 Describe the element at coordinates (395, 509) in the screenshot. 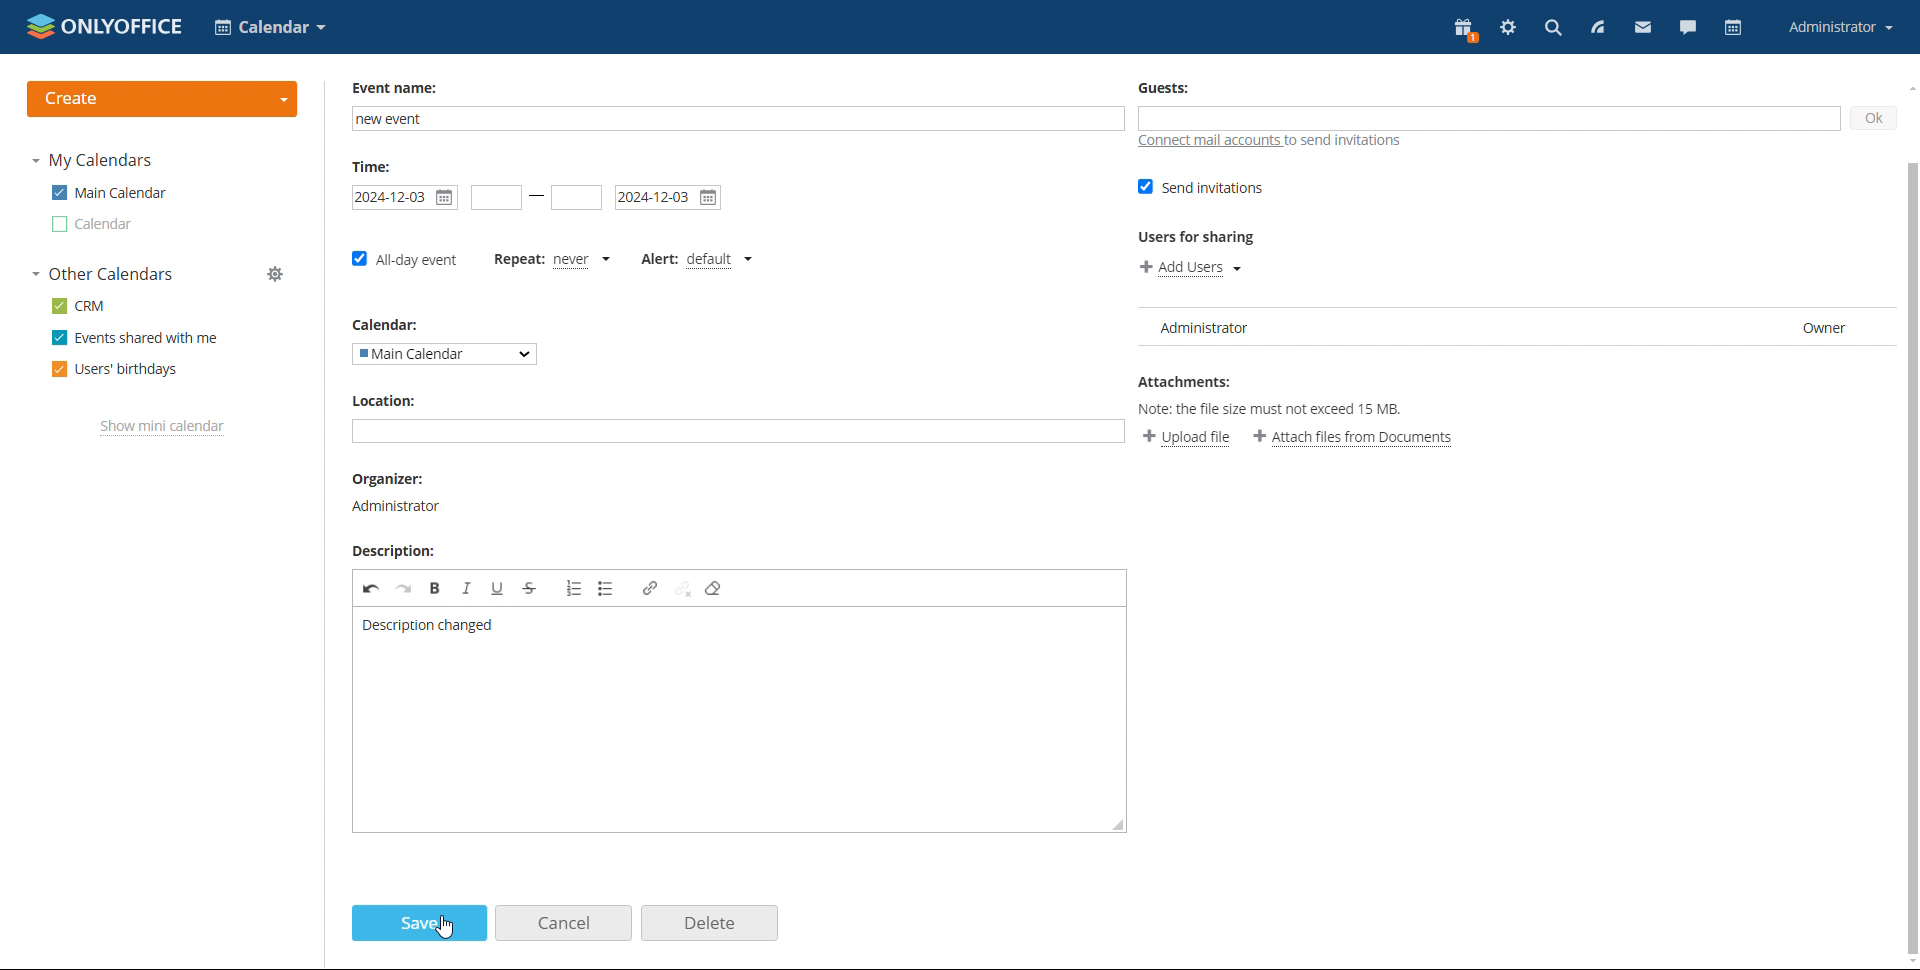

I see `organizer` at that location.